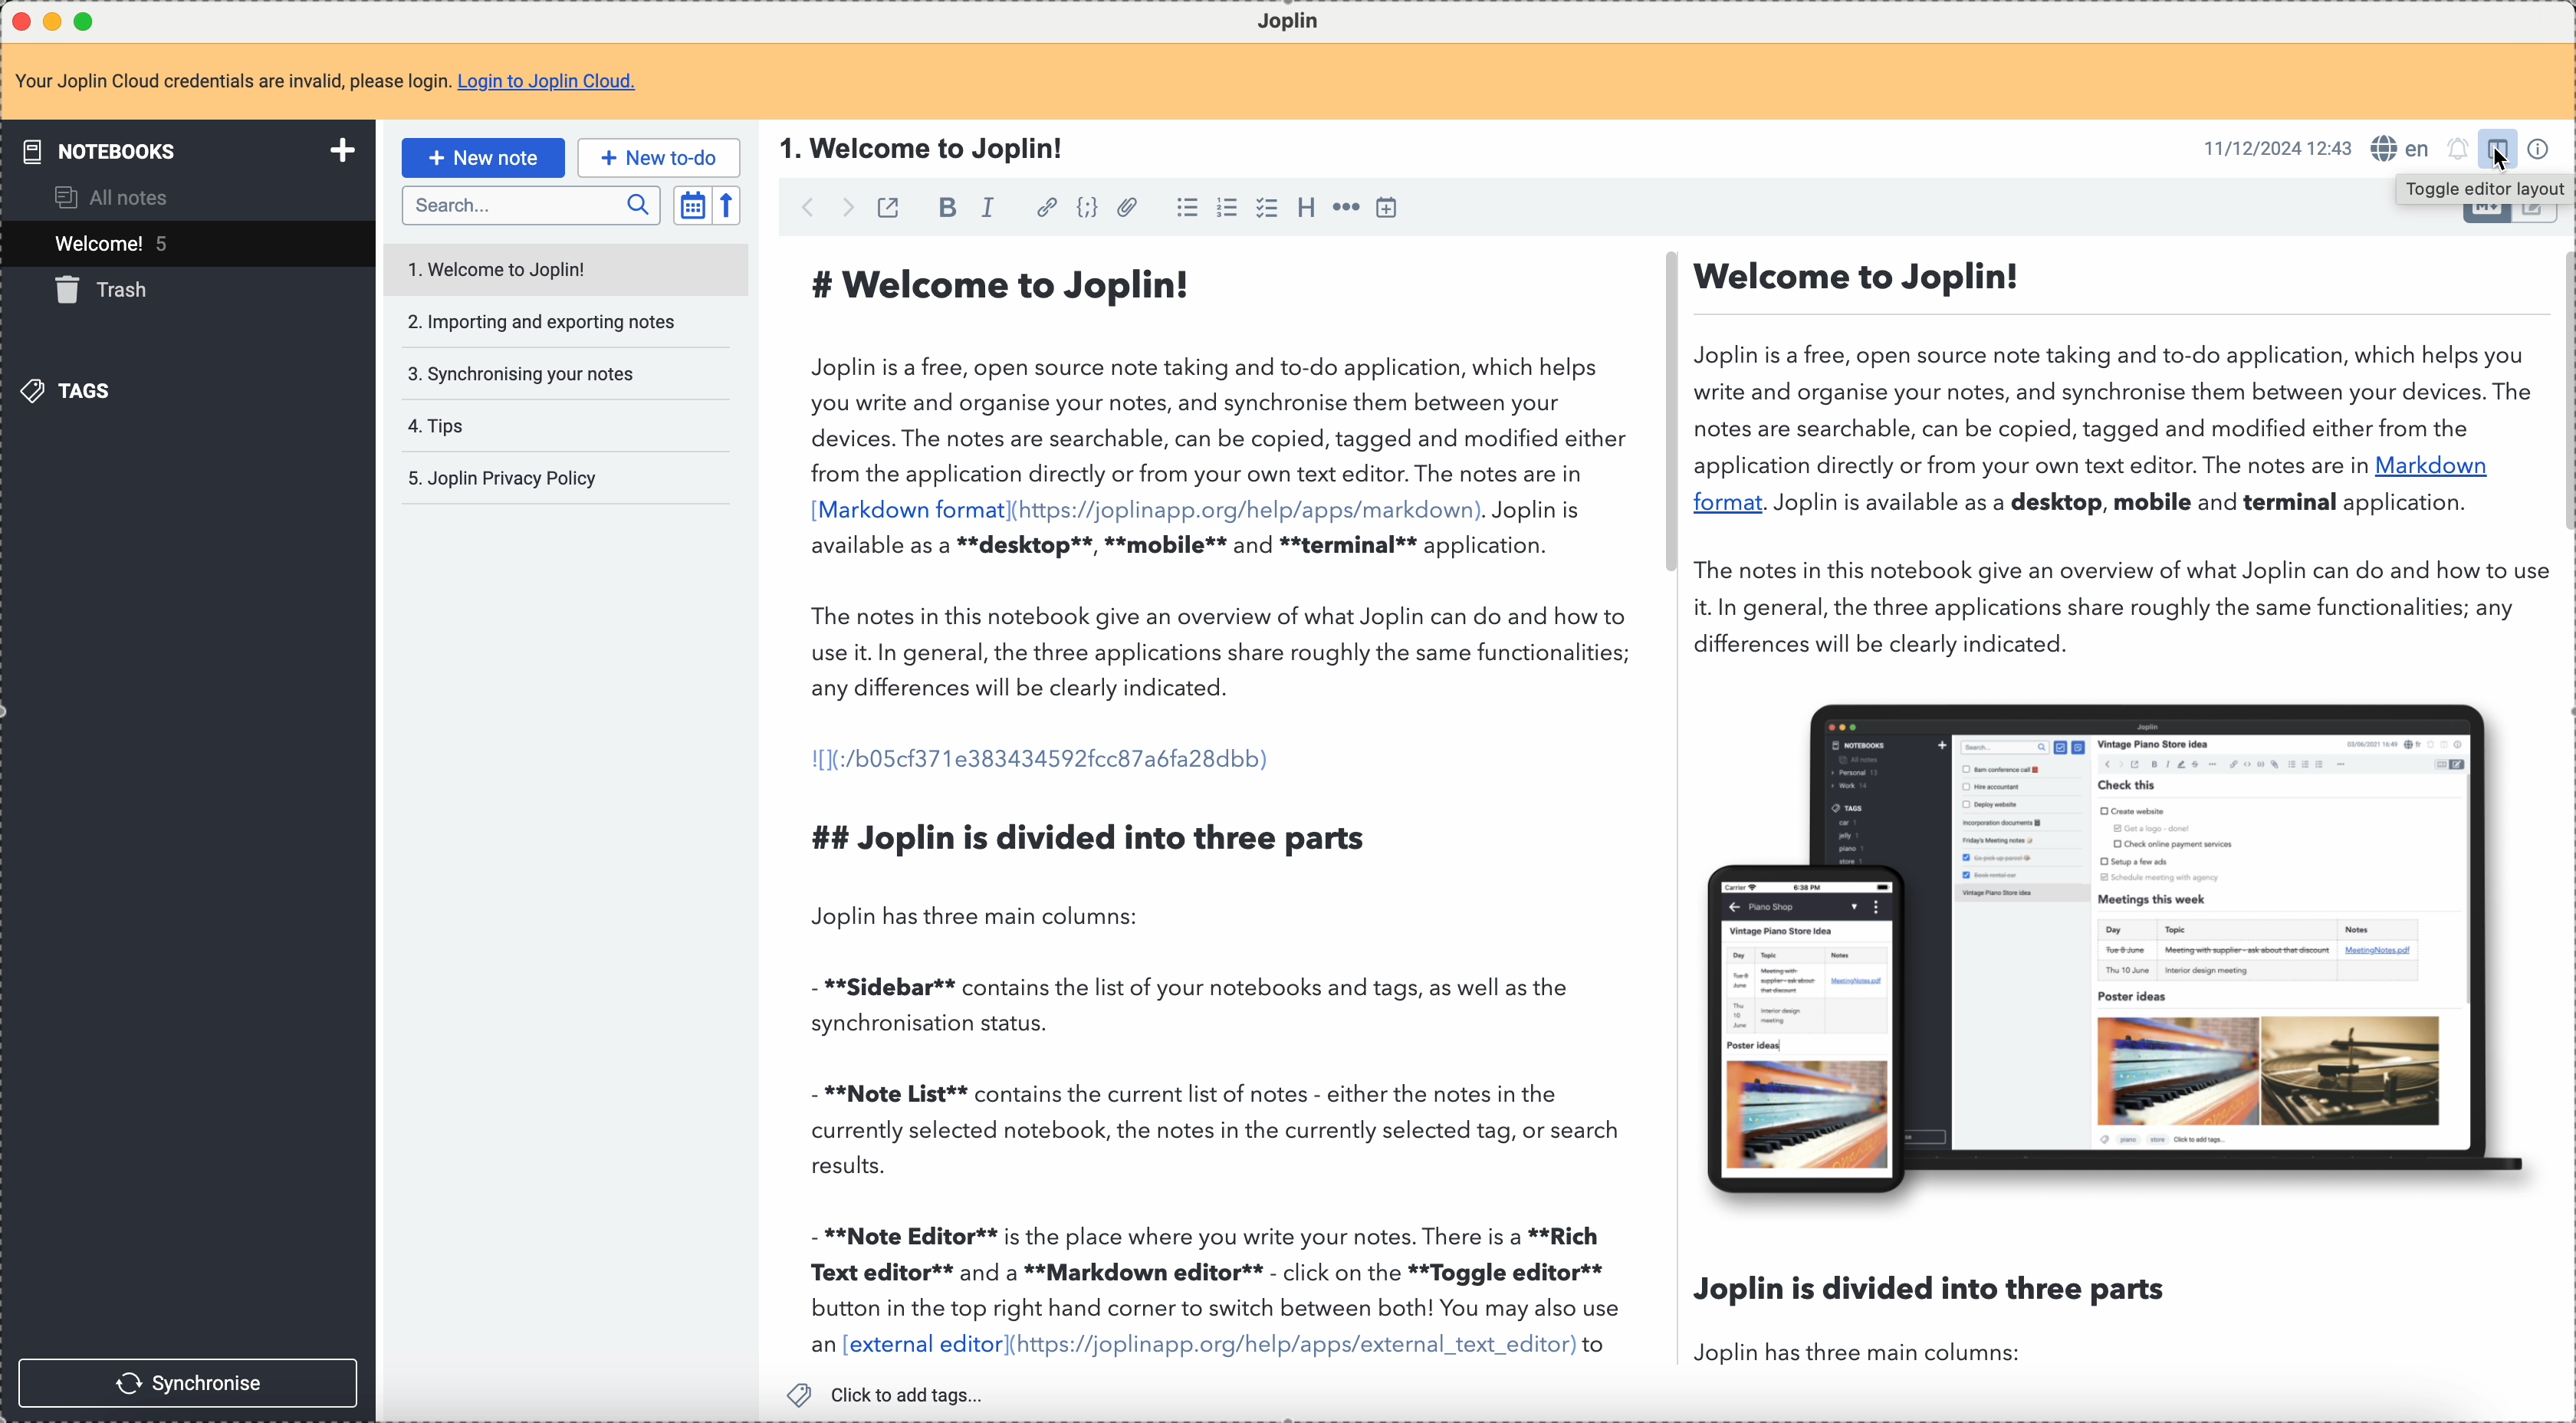  Describe the element at coordinates (908, 509) in the screenshot. I see `[Markdown format]` at that location.